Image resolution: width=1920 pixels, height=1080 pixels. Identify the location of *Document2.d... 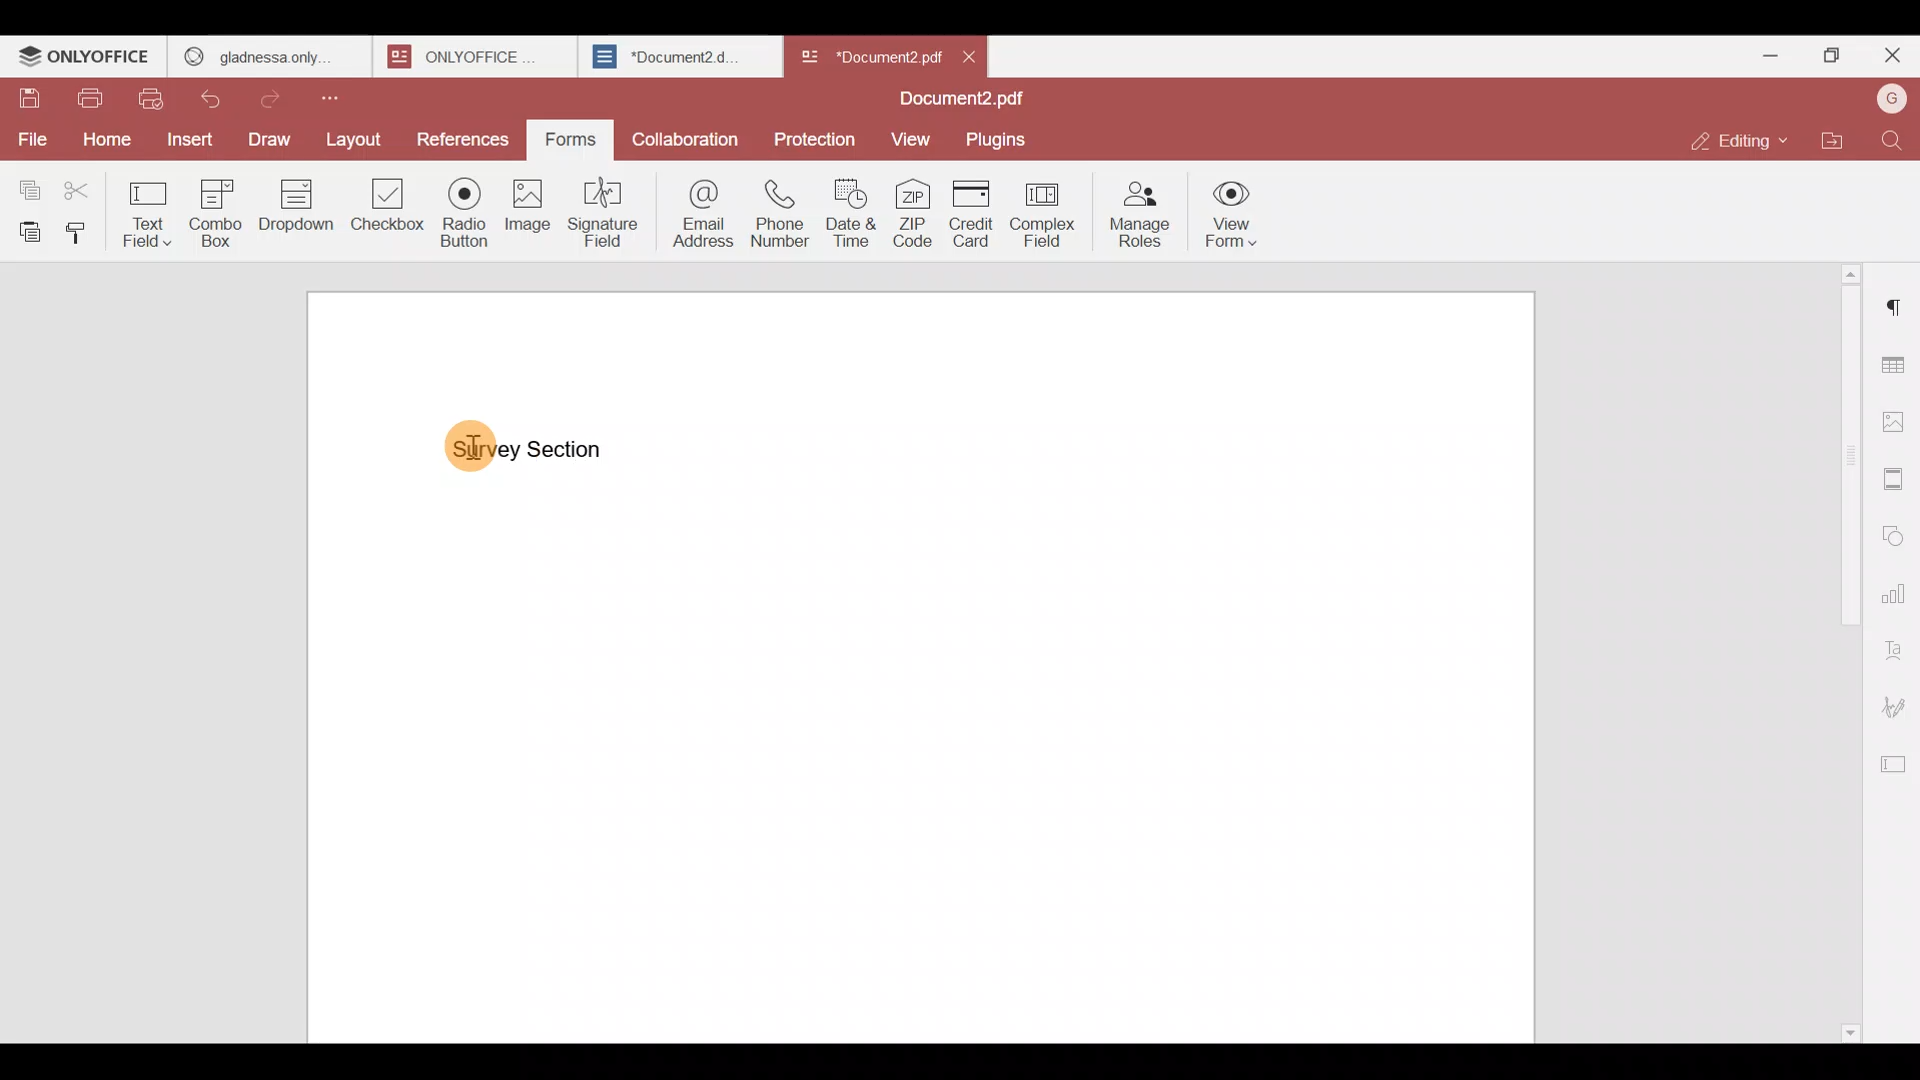
(668, 54).